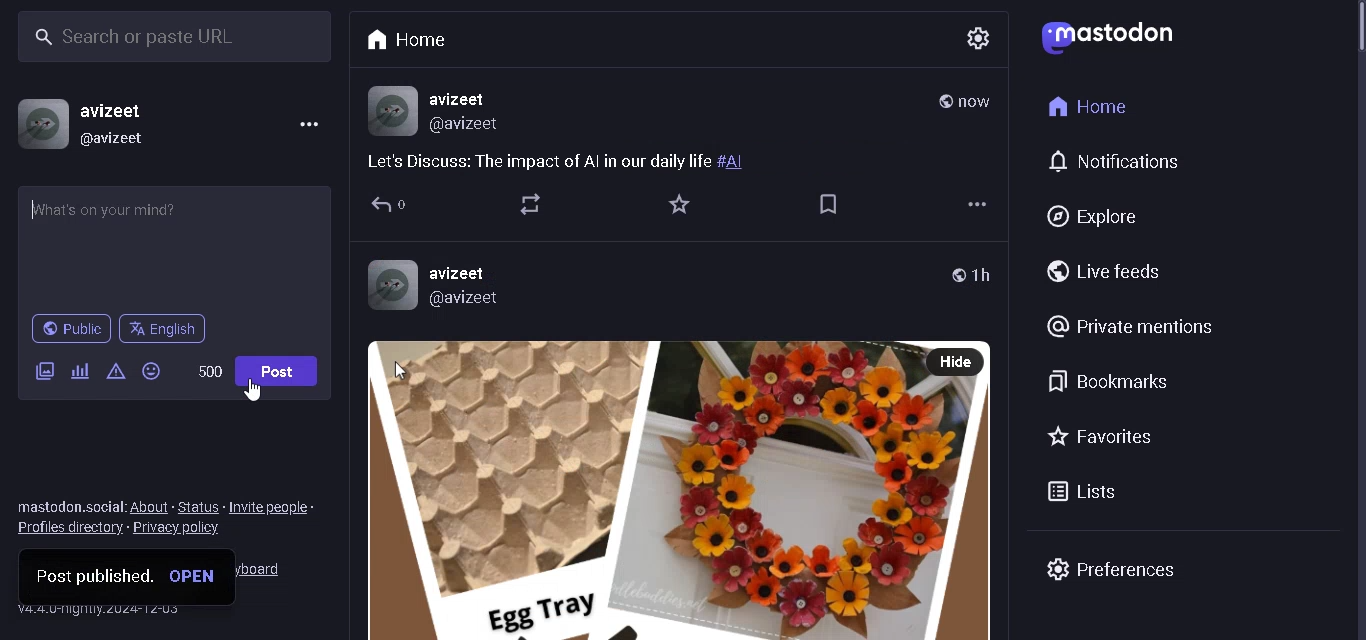 This screenshot has height=640, width=1366. What do you see at coordinates (1101, 438) in the screenshot?
I see `FAVORITES` at bounding box center [1101, 438].